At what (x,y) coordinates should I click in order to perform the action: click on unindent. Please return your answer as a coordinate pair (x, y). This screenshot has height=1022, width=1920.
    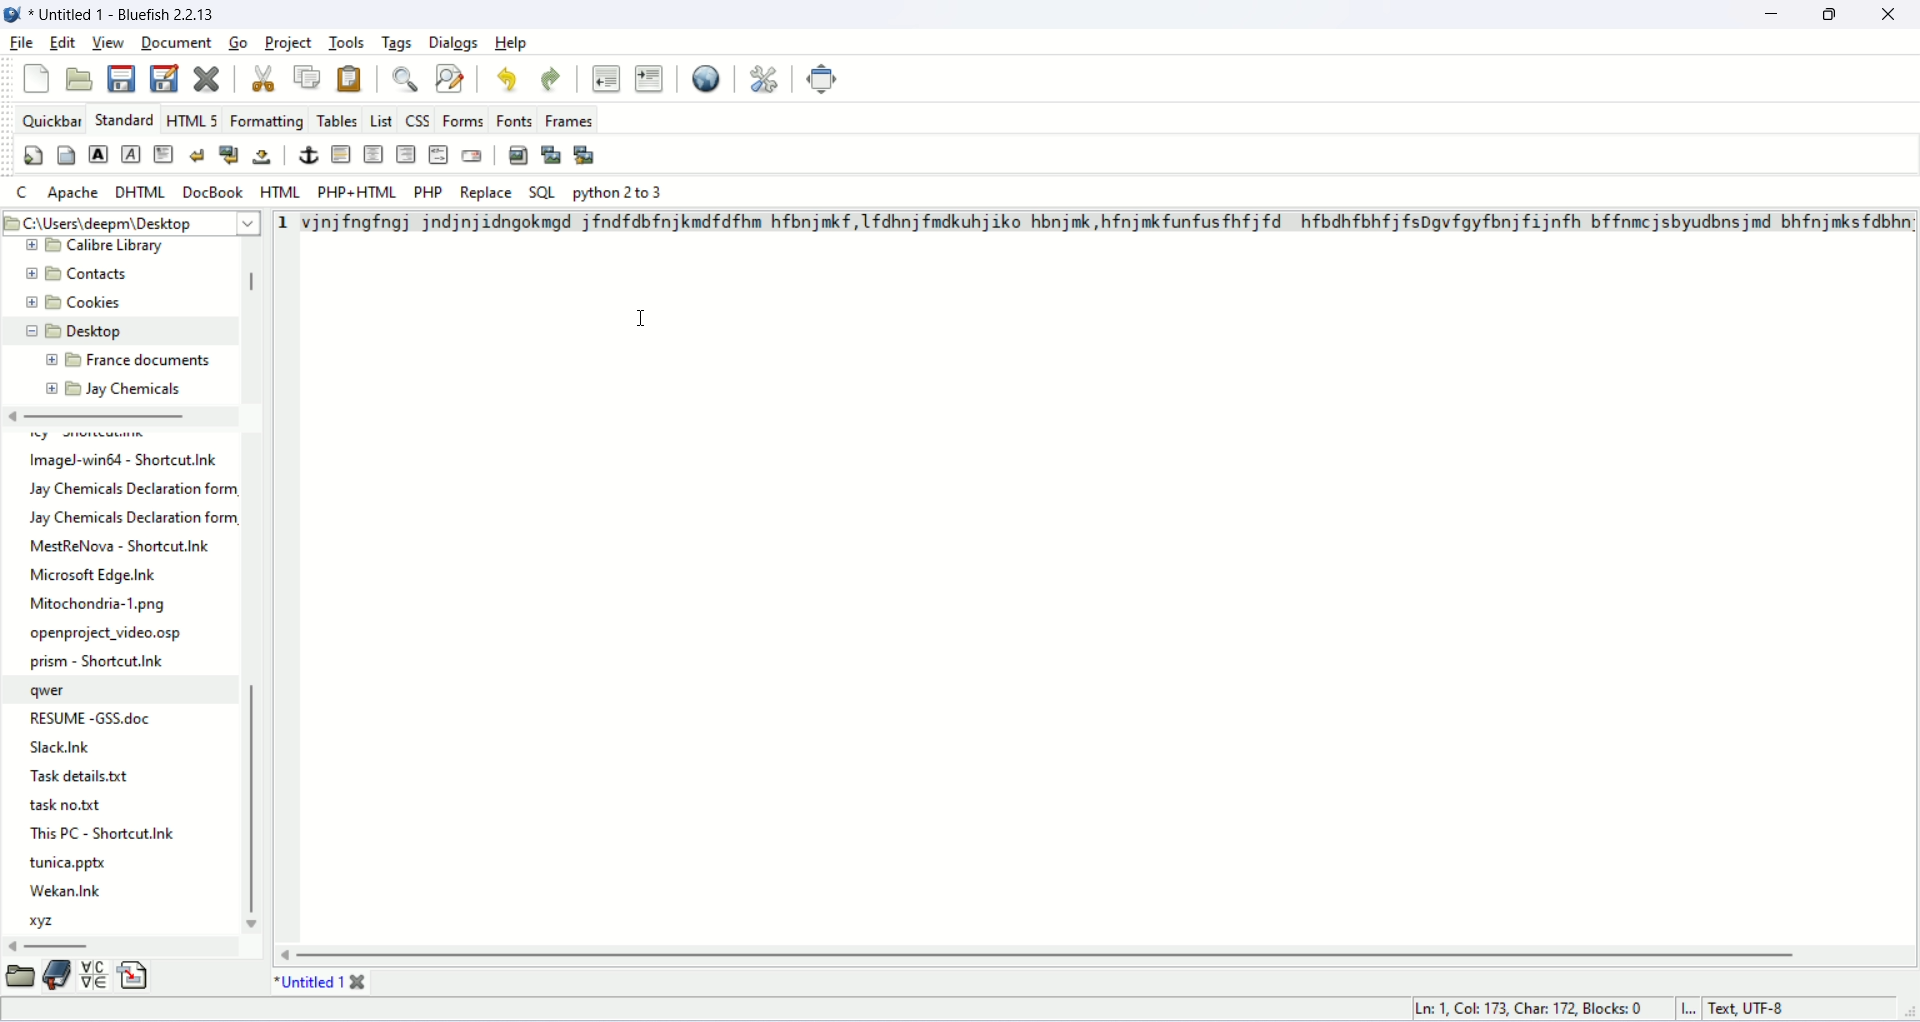
    Looking at the image, I should click on (604, 77).